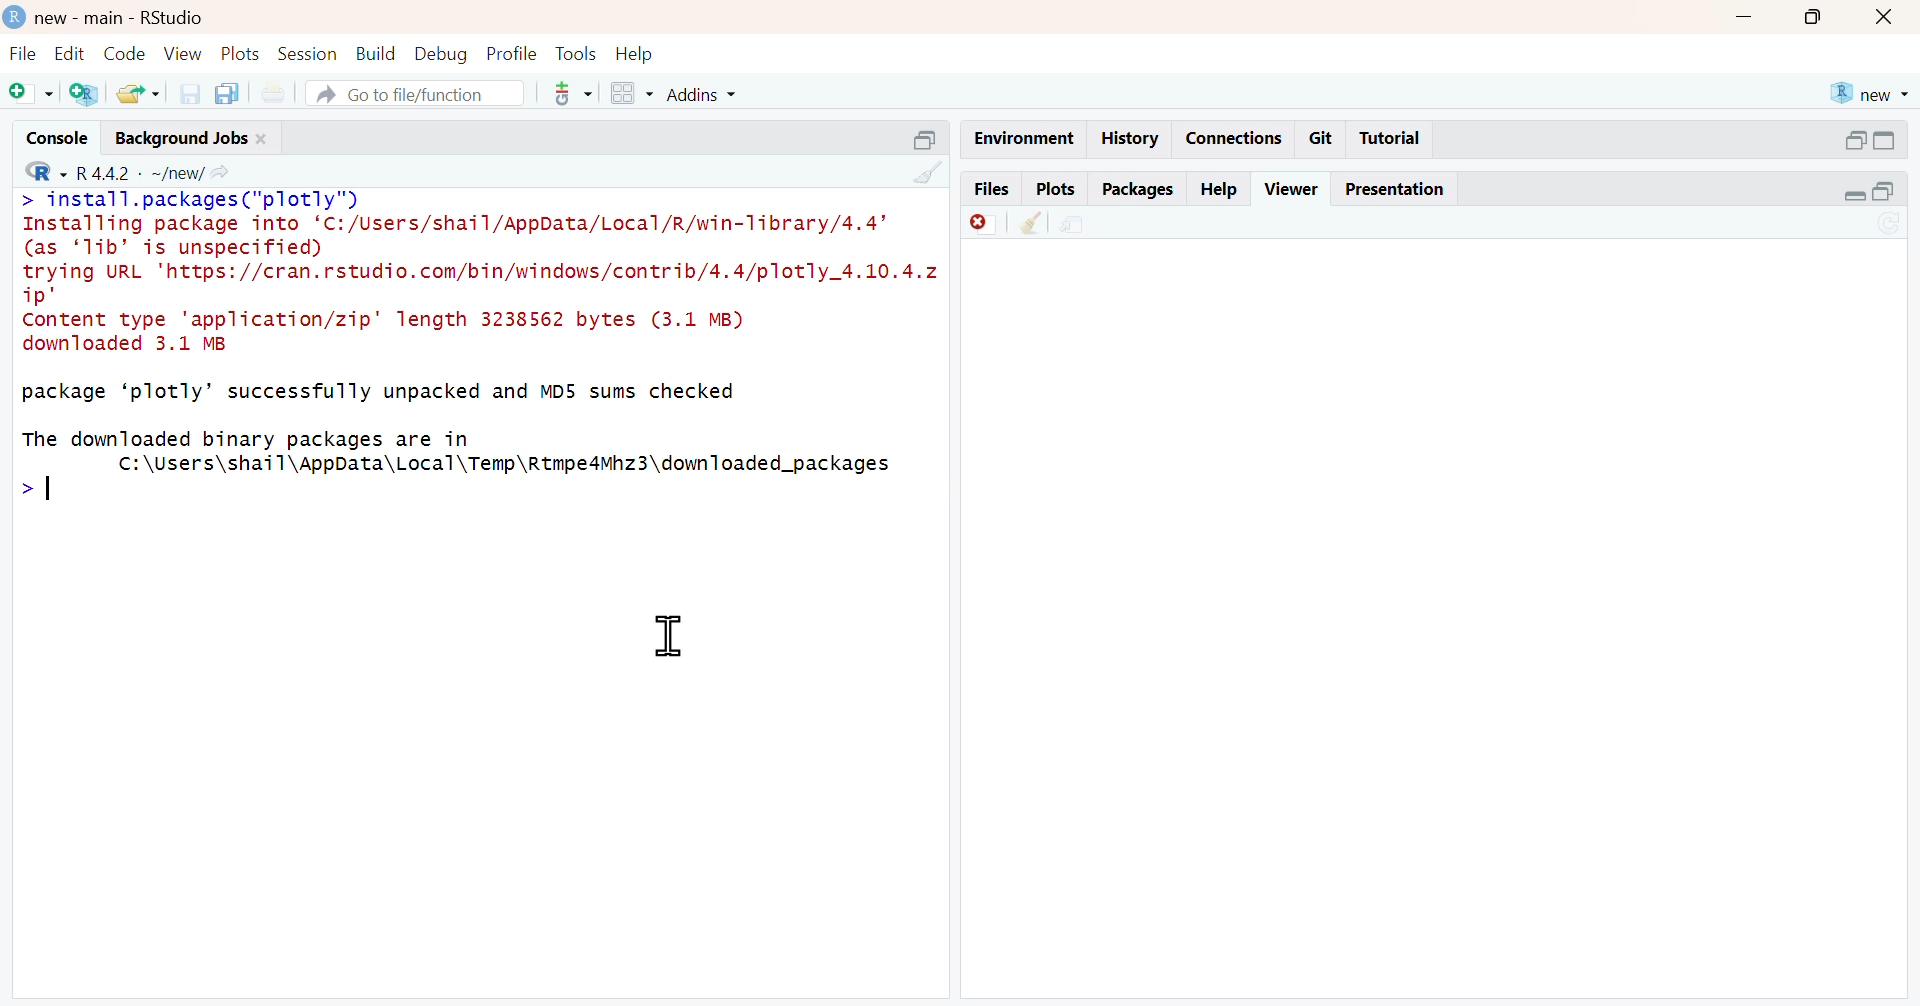  I want to click on addins, so click(708, 93).